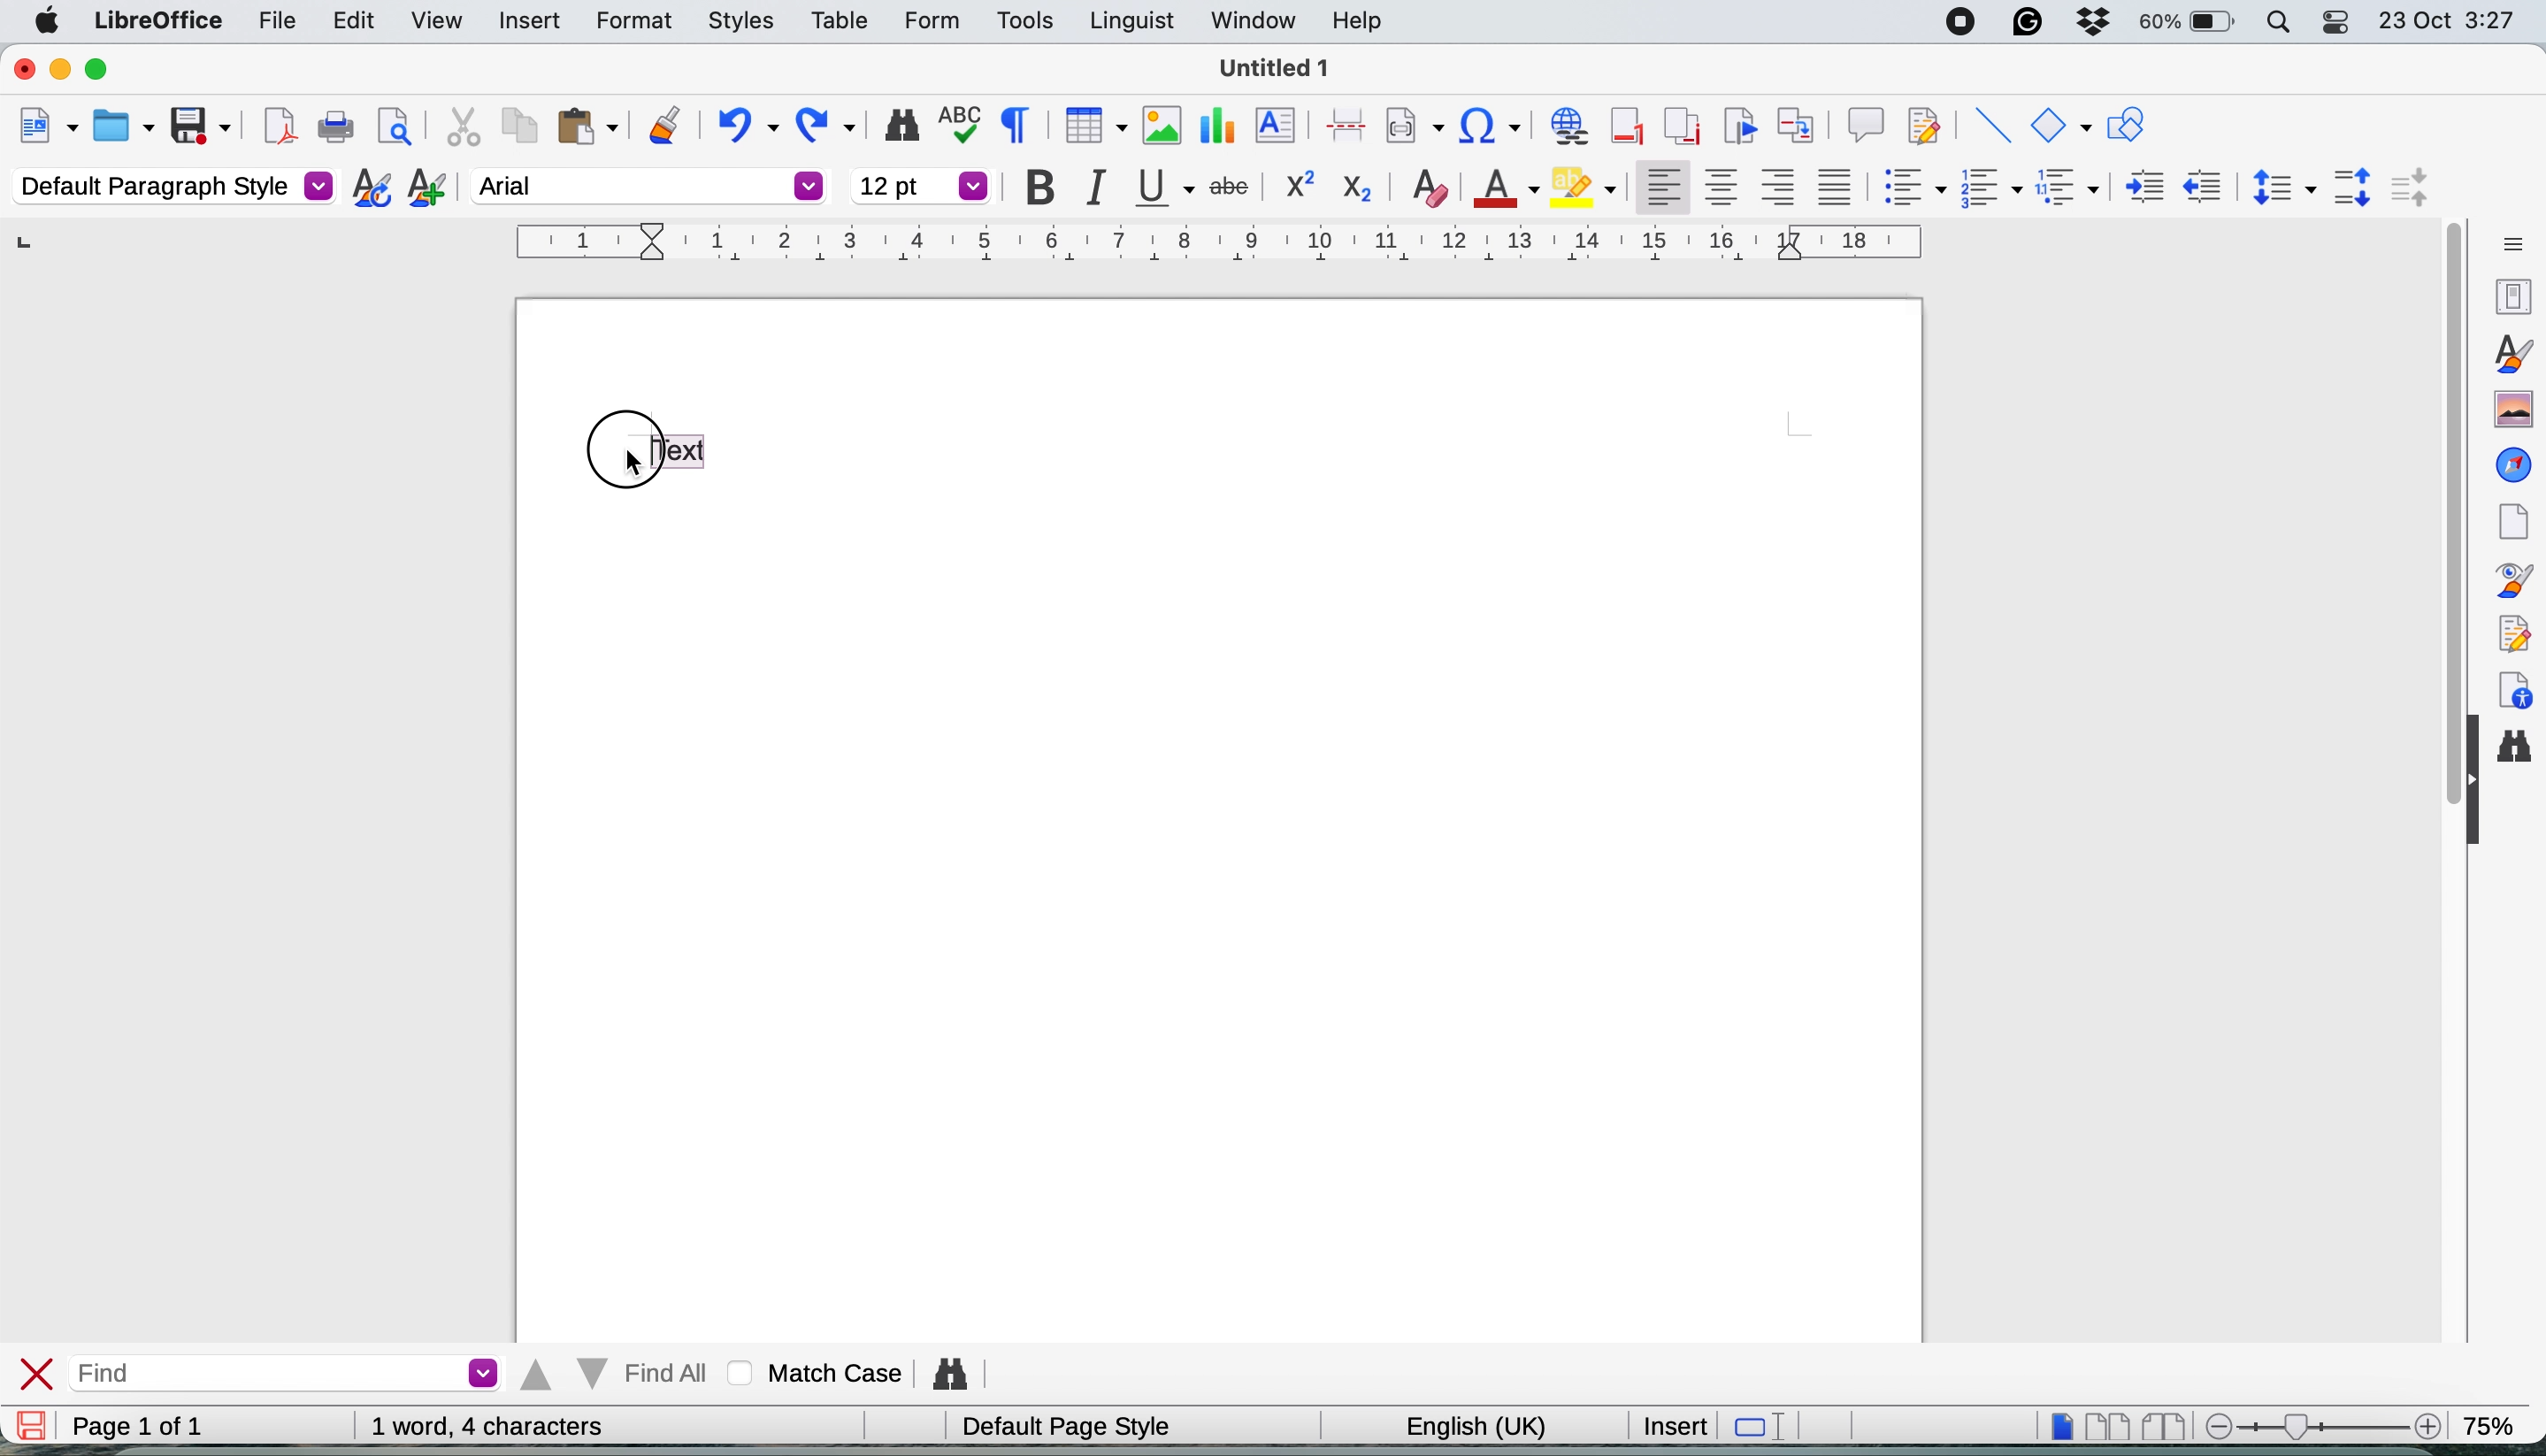  What do you see at coordinates (2514, 465) in the screenshot?
I see `navigator` at bounding box center [2514, 465].